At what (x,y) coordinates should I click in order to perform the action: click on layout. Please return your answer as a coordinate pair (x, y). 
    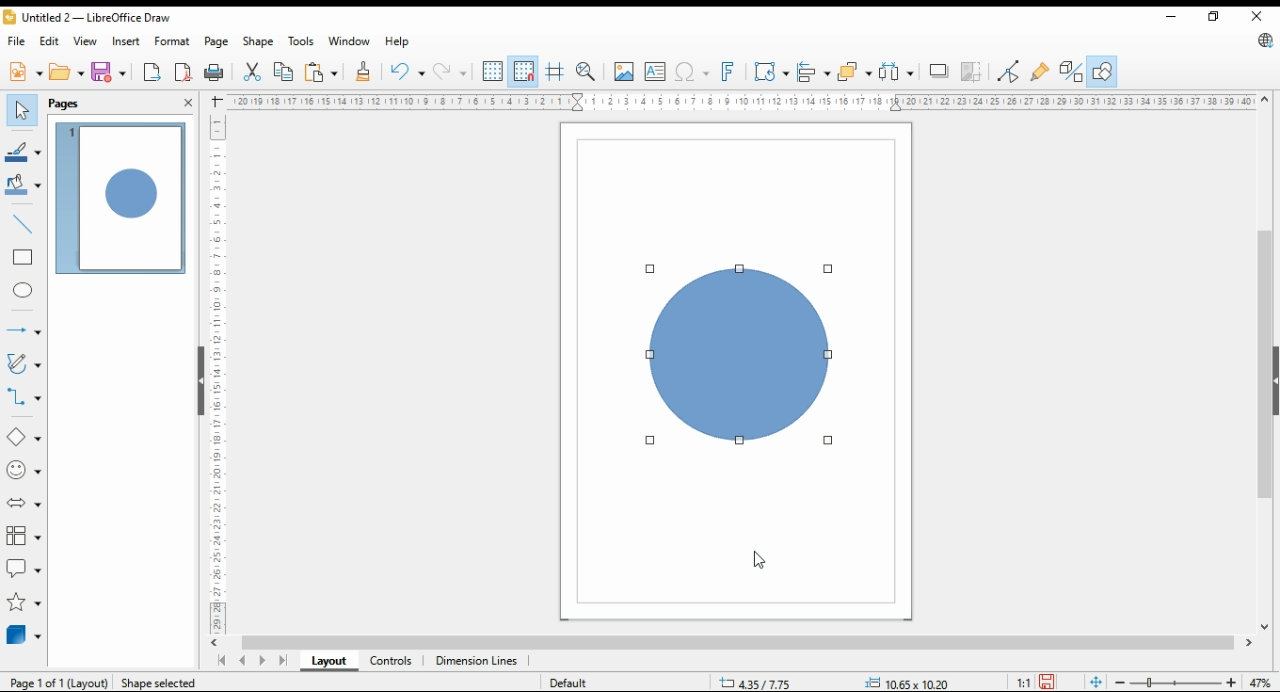
    Looking at the image, I should click on (328, 661).